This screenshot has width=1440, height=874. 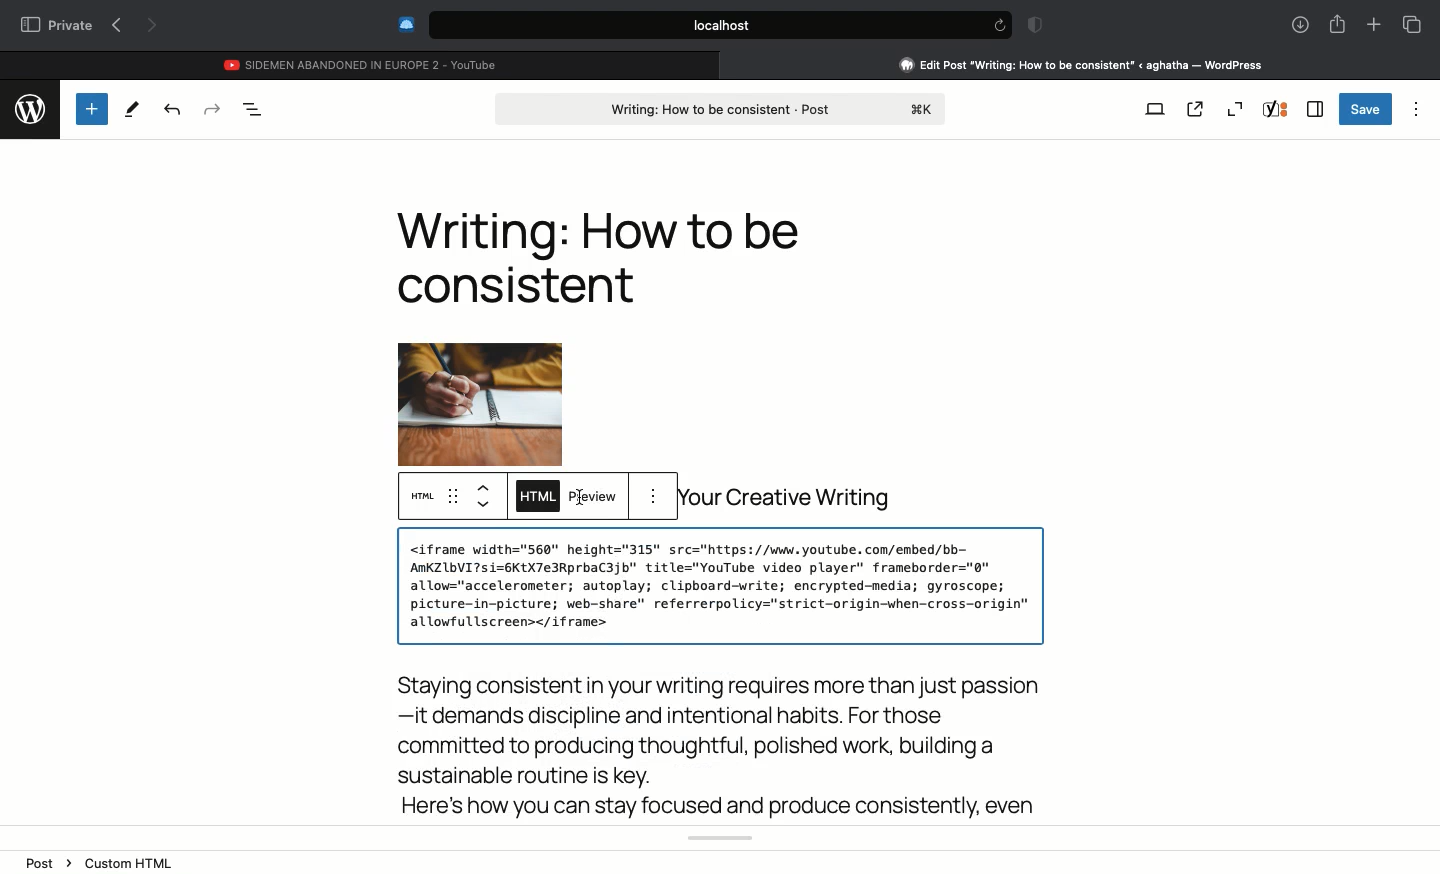 What do you see at coordinates (719, 589) in the screenshot?
I see `Youtube video embedded` at bounding box center [719, 589].